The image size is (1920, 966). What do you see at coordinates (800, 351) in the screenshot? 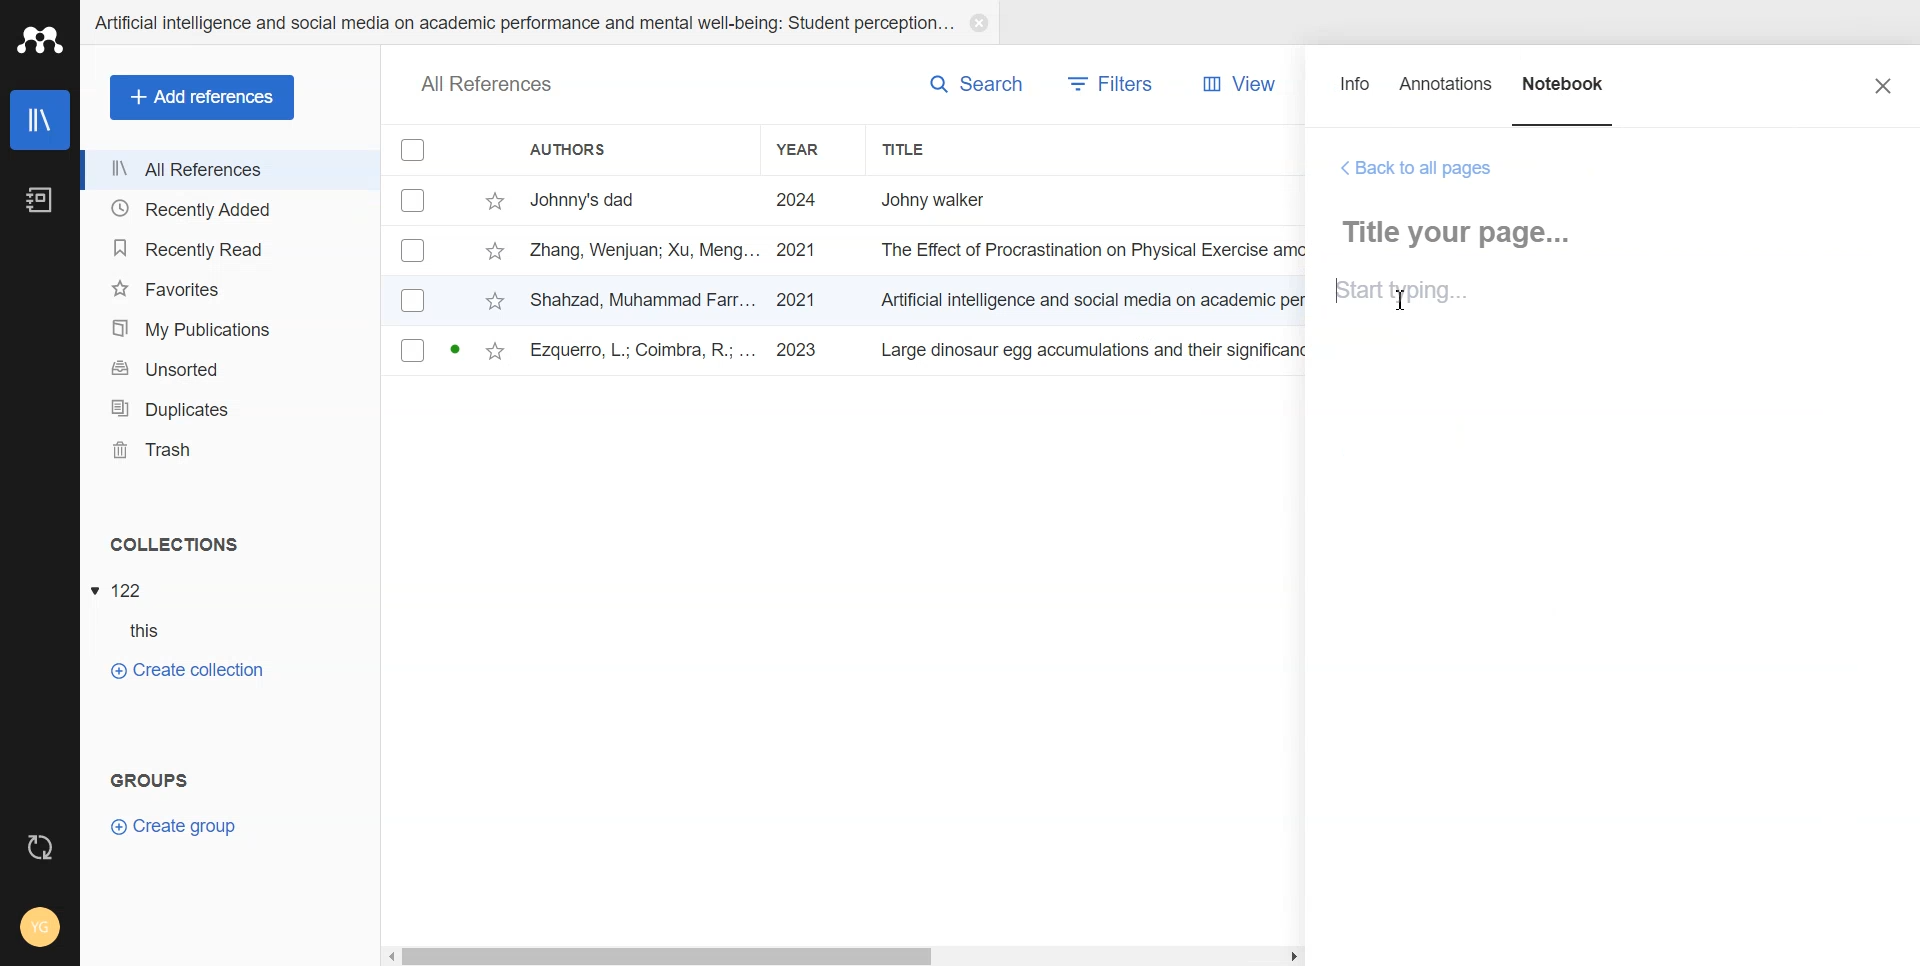
I see `2023` at bounding box center [800, 351].